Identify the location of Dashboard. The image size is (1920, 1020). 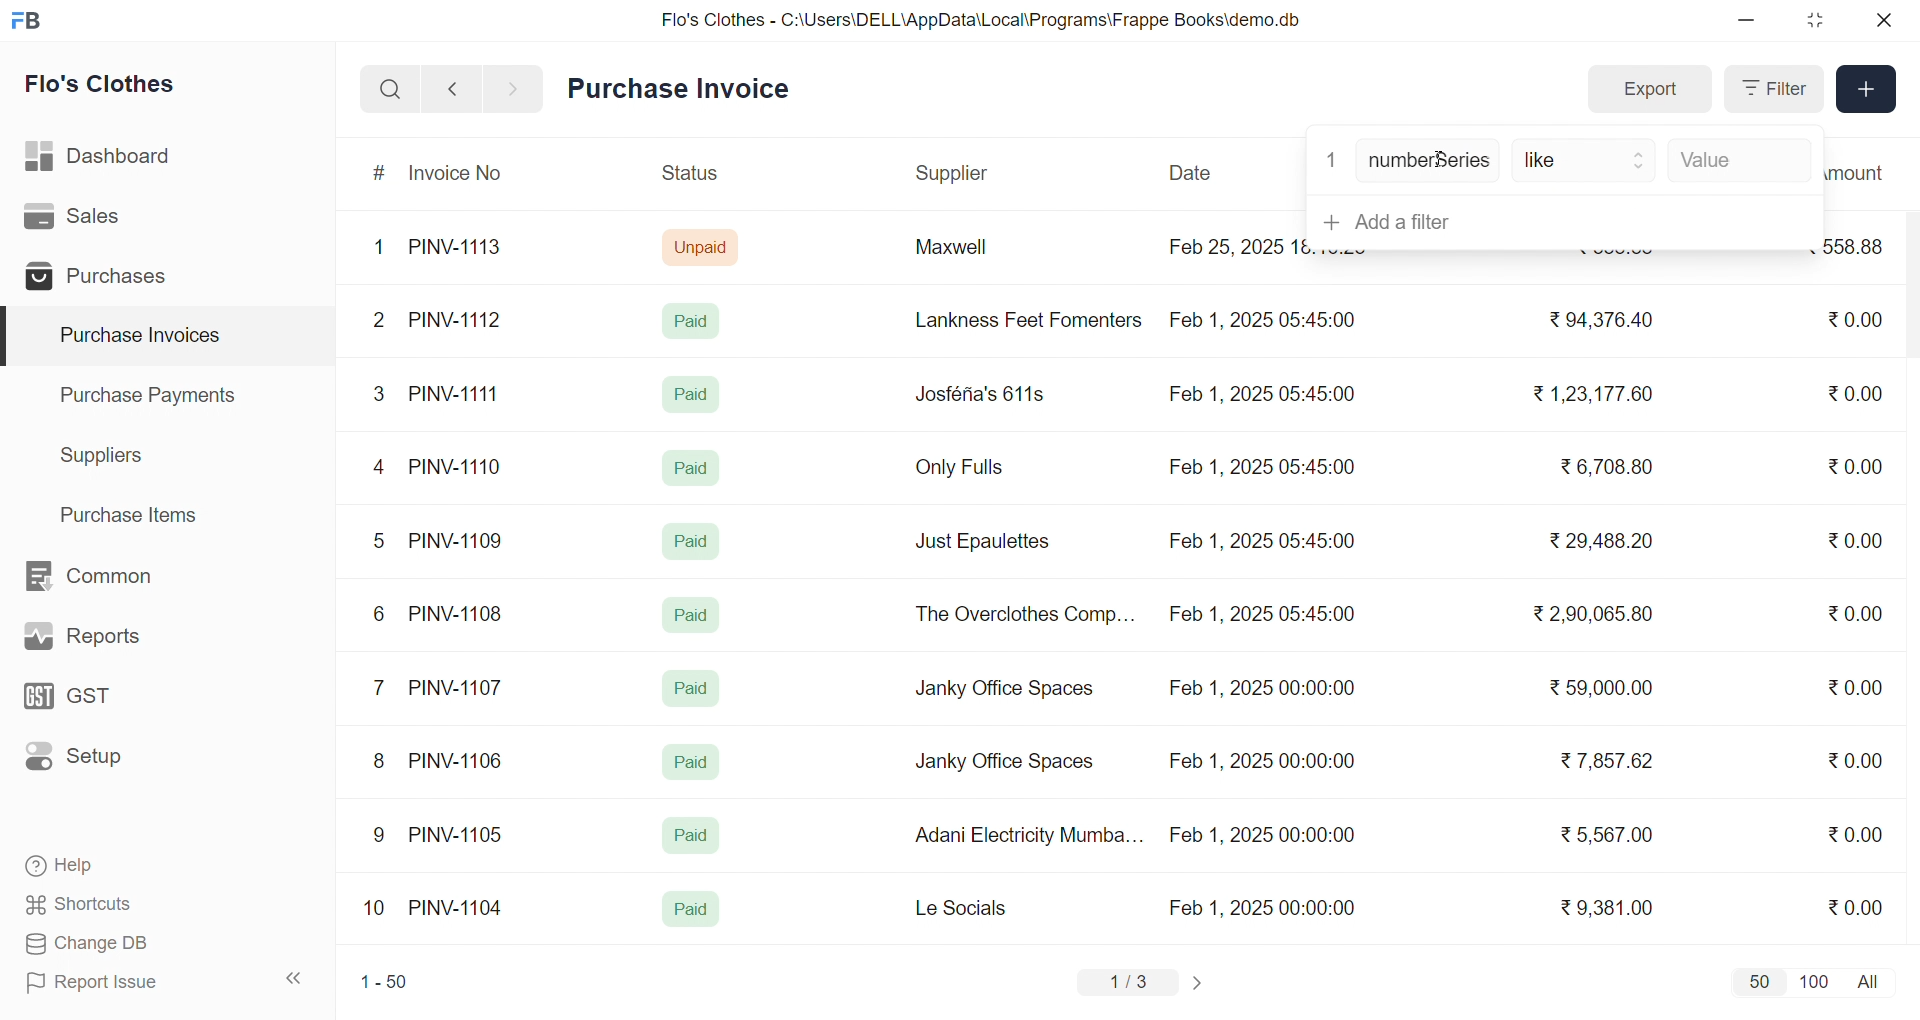
(104, 160).